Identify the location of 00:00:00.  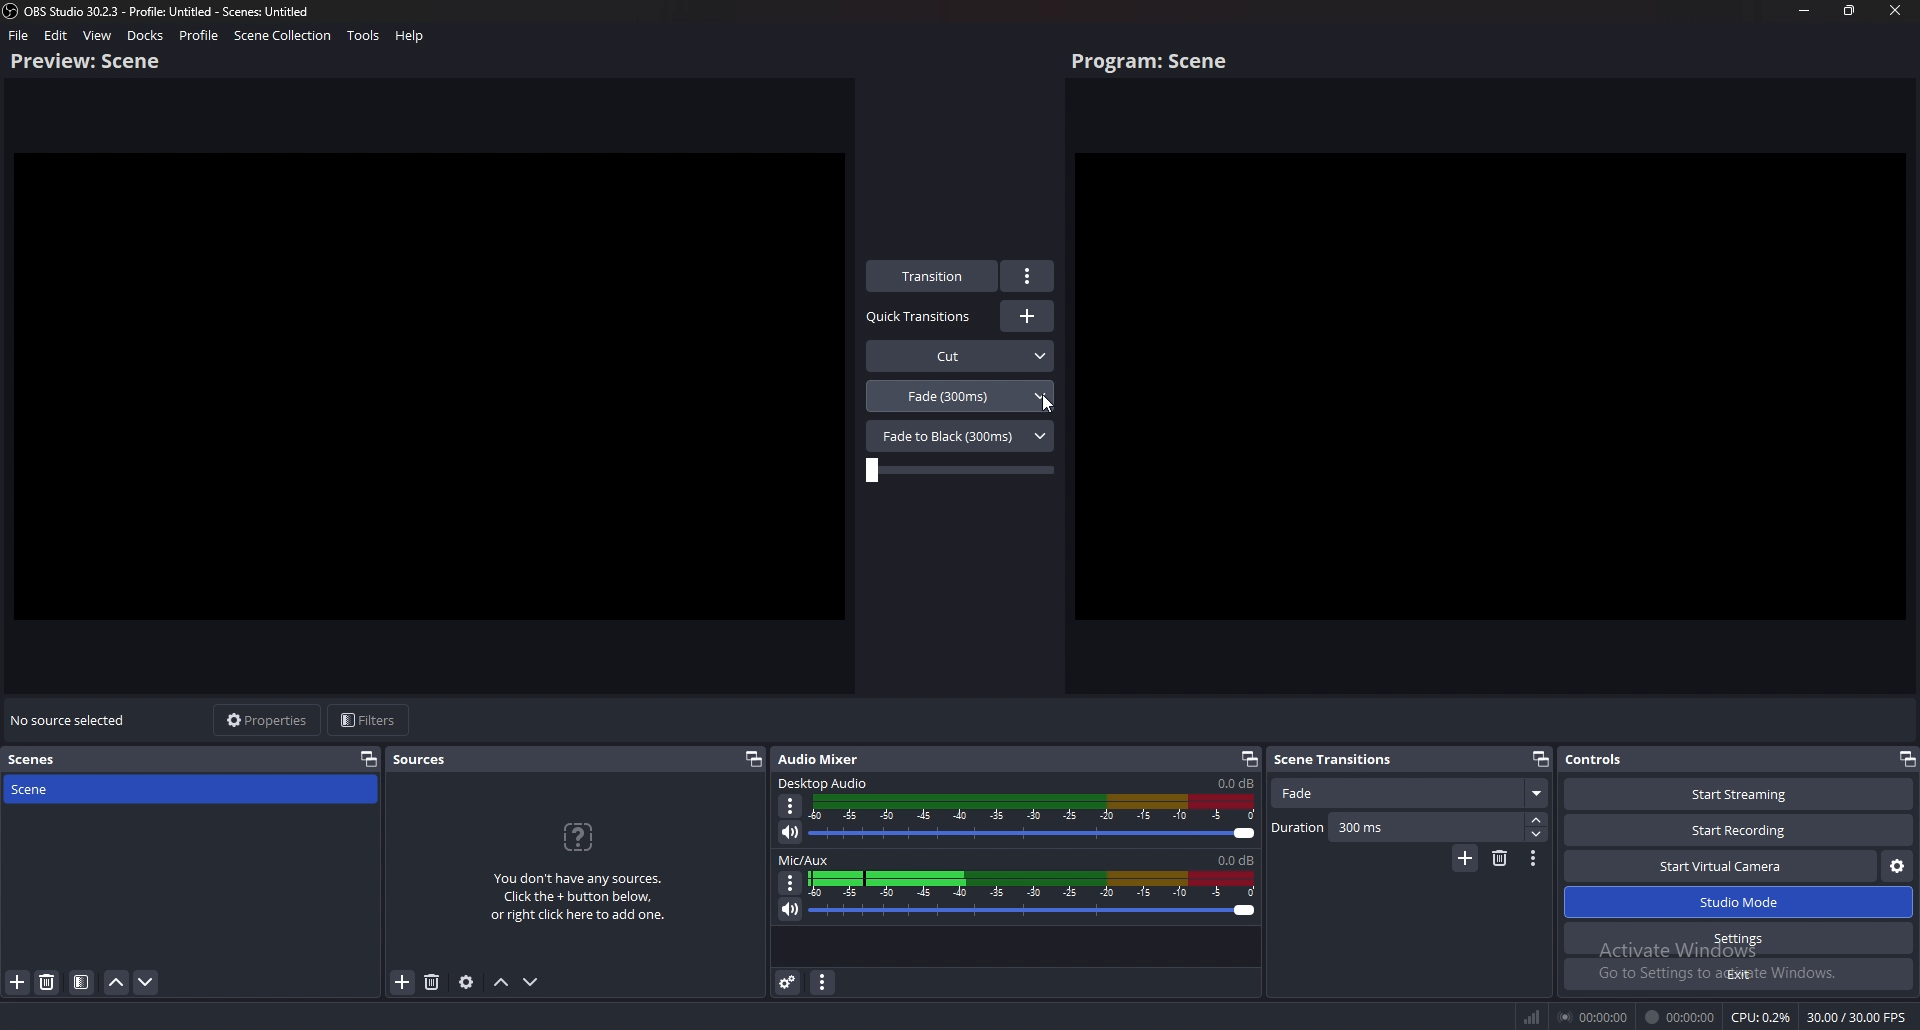
(1591, 1018).